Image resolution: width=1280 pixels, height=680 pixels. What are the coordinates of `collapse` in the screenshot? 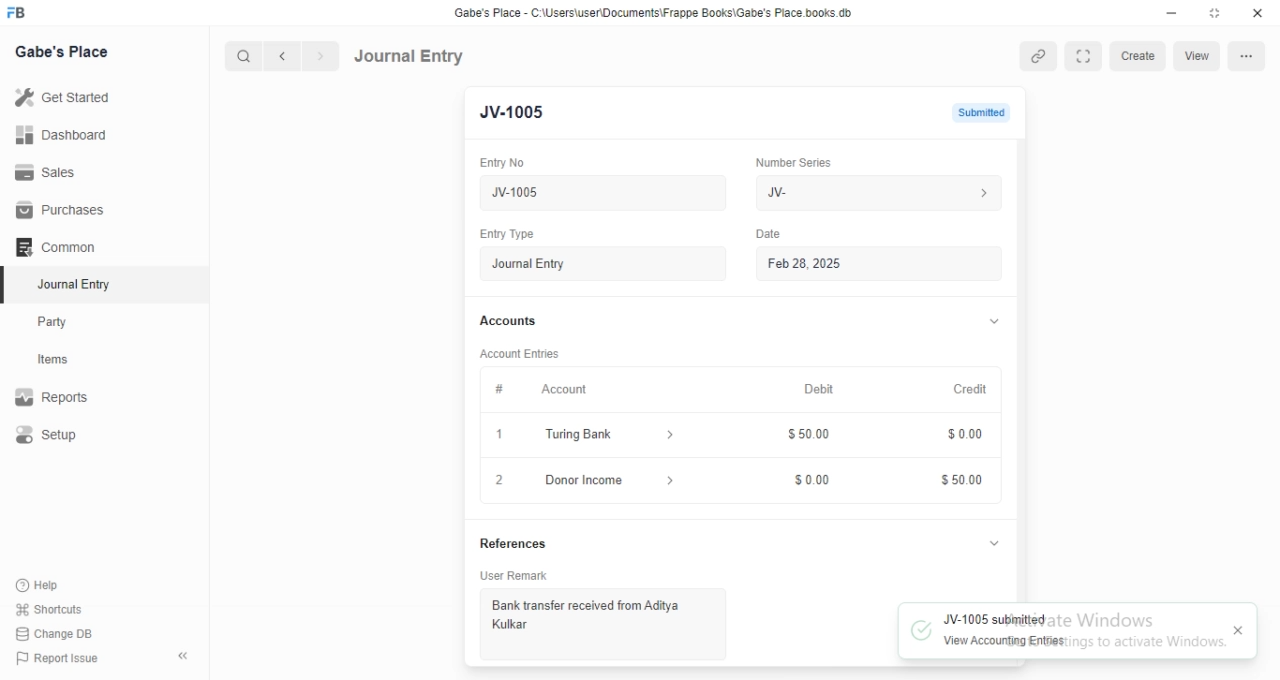 It's located at (993, 323).